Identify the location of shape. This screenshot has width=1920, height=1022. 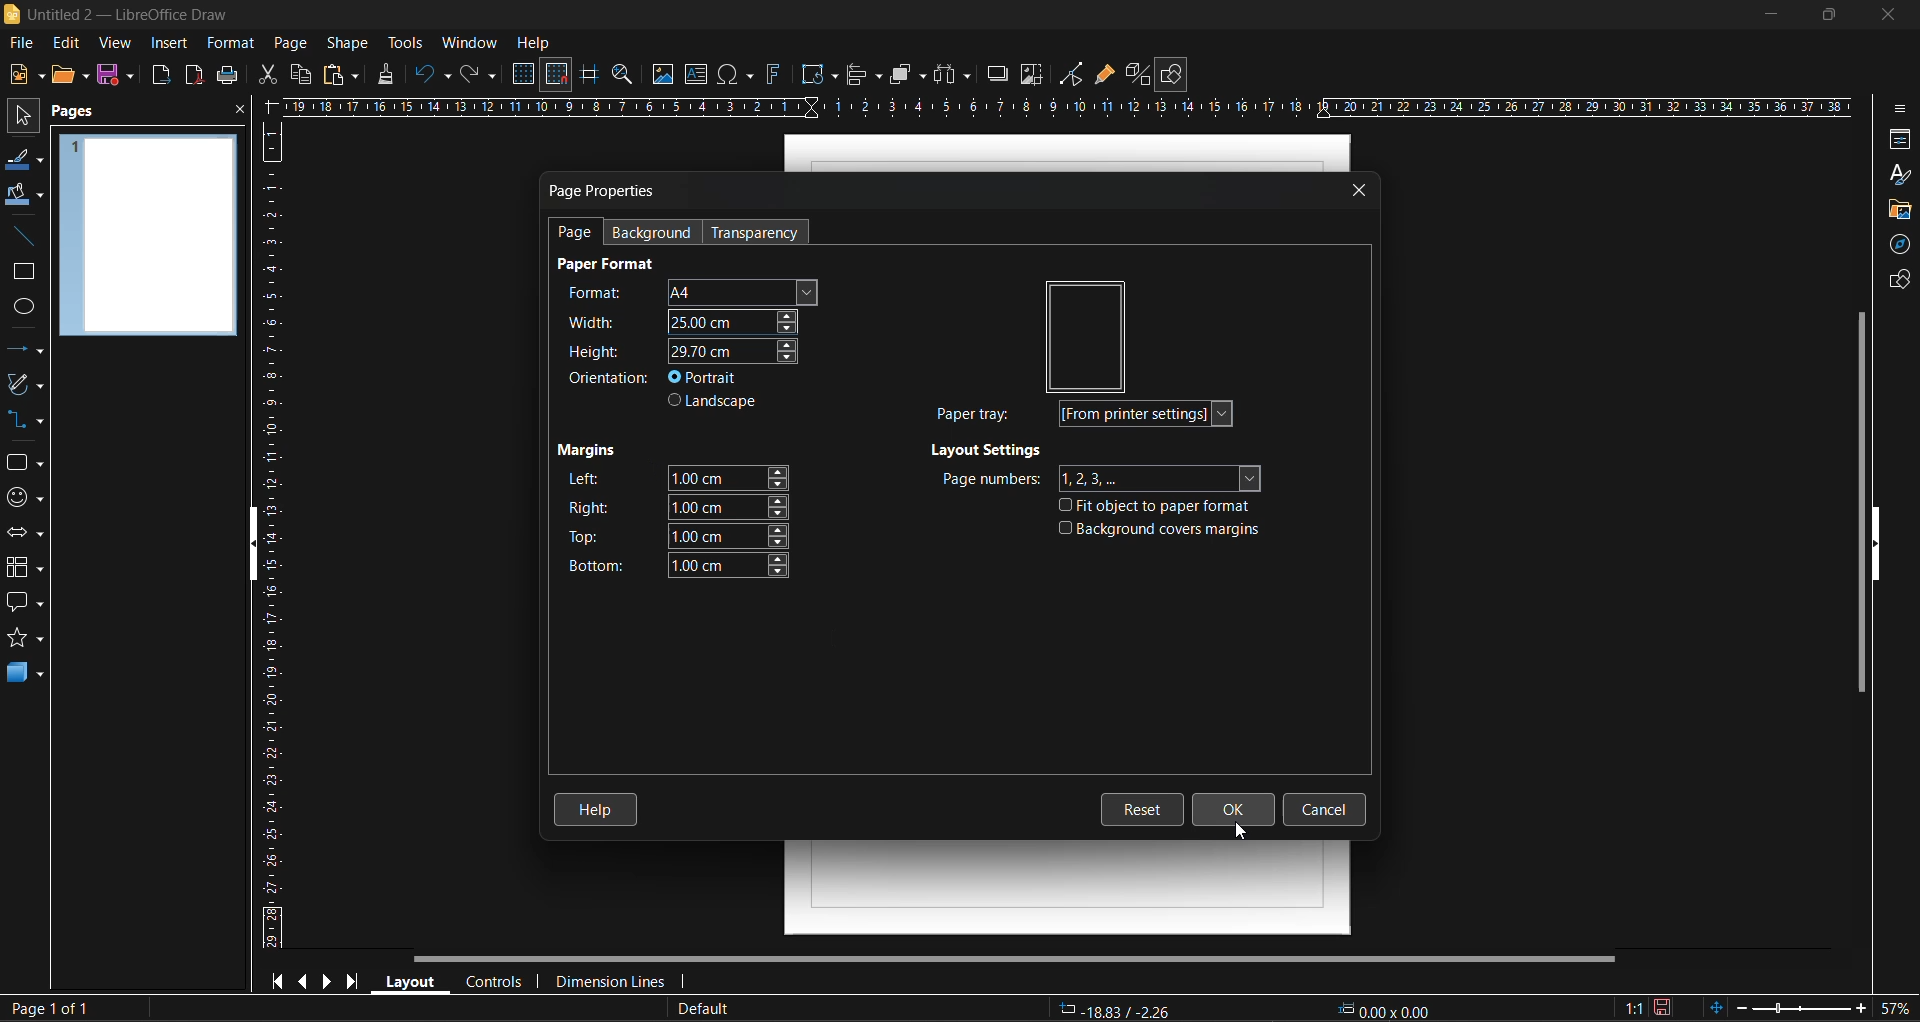
(347, 42).